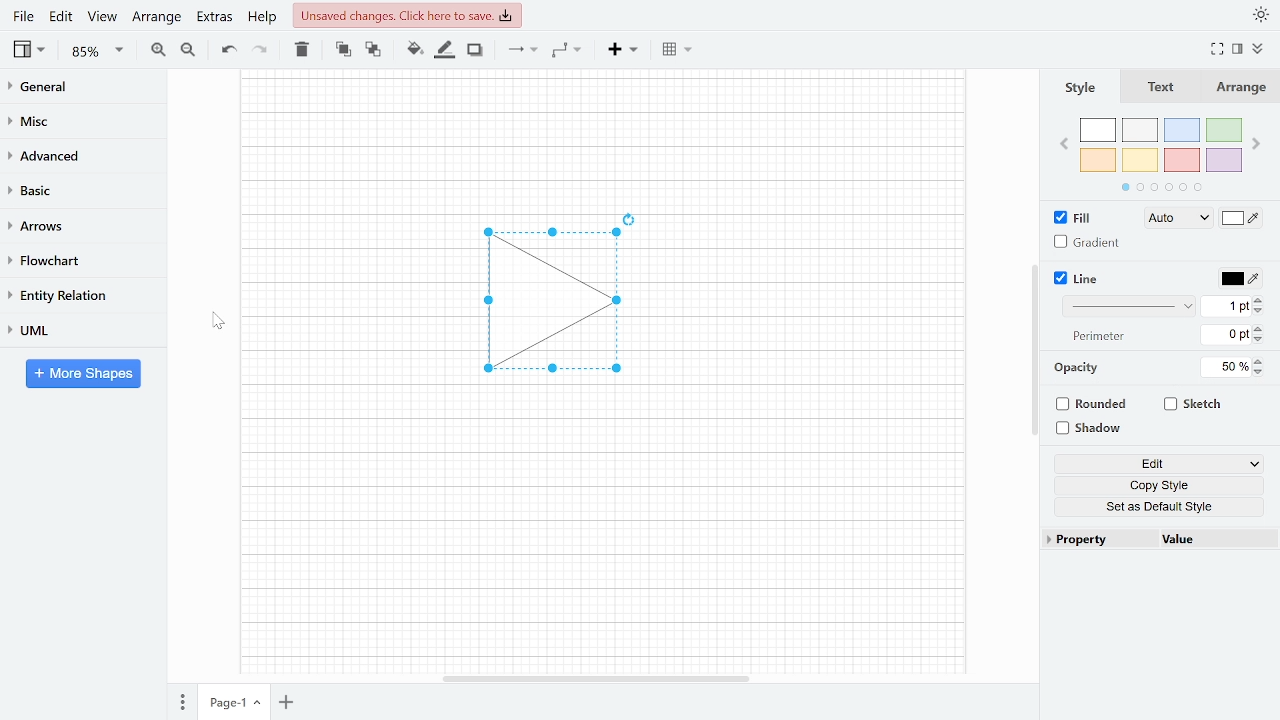 The width and height of the screenshot is (1280, 720). What do you see at coordinates (1157, 88) in the screenshot?
I see `Text` at bounding box center [1157, 88].